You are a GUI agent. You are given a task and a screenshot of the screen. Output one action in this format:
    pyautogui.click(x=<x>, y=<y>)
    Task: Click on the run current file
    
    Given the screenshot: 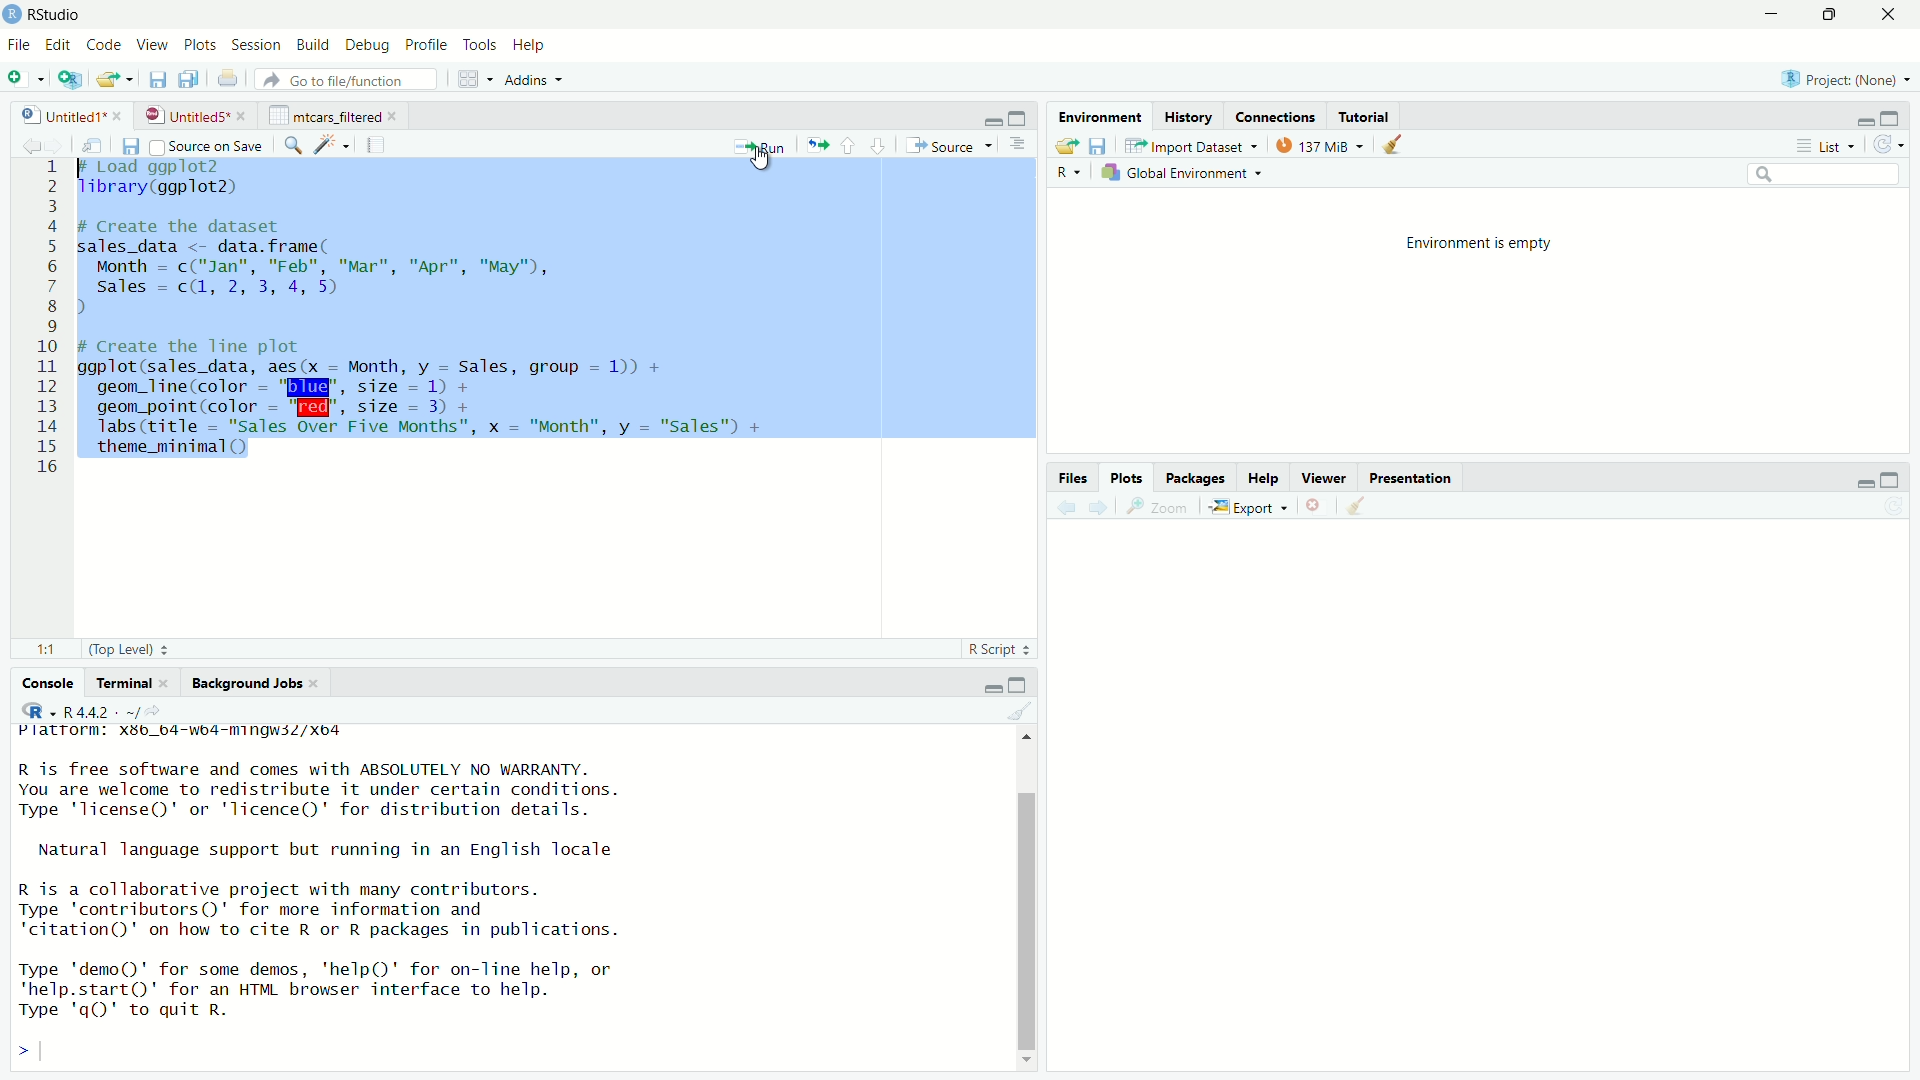 What is the action you would take?
    pyautogui.click(x=761, y=146)
    